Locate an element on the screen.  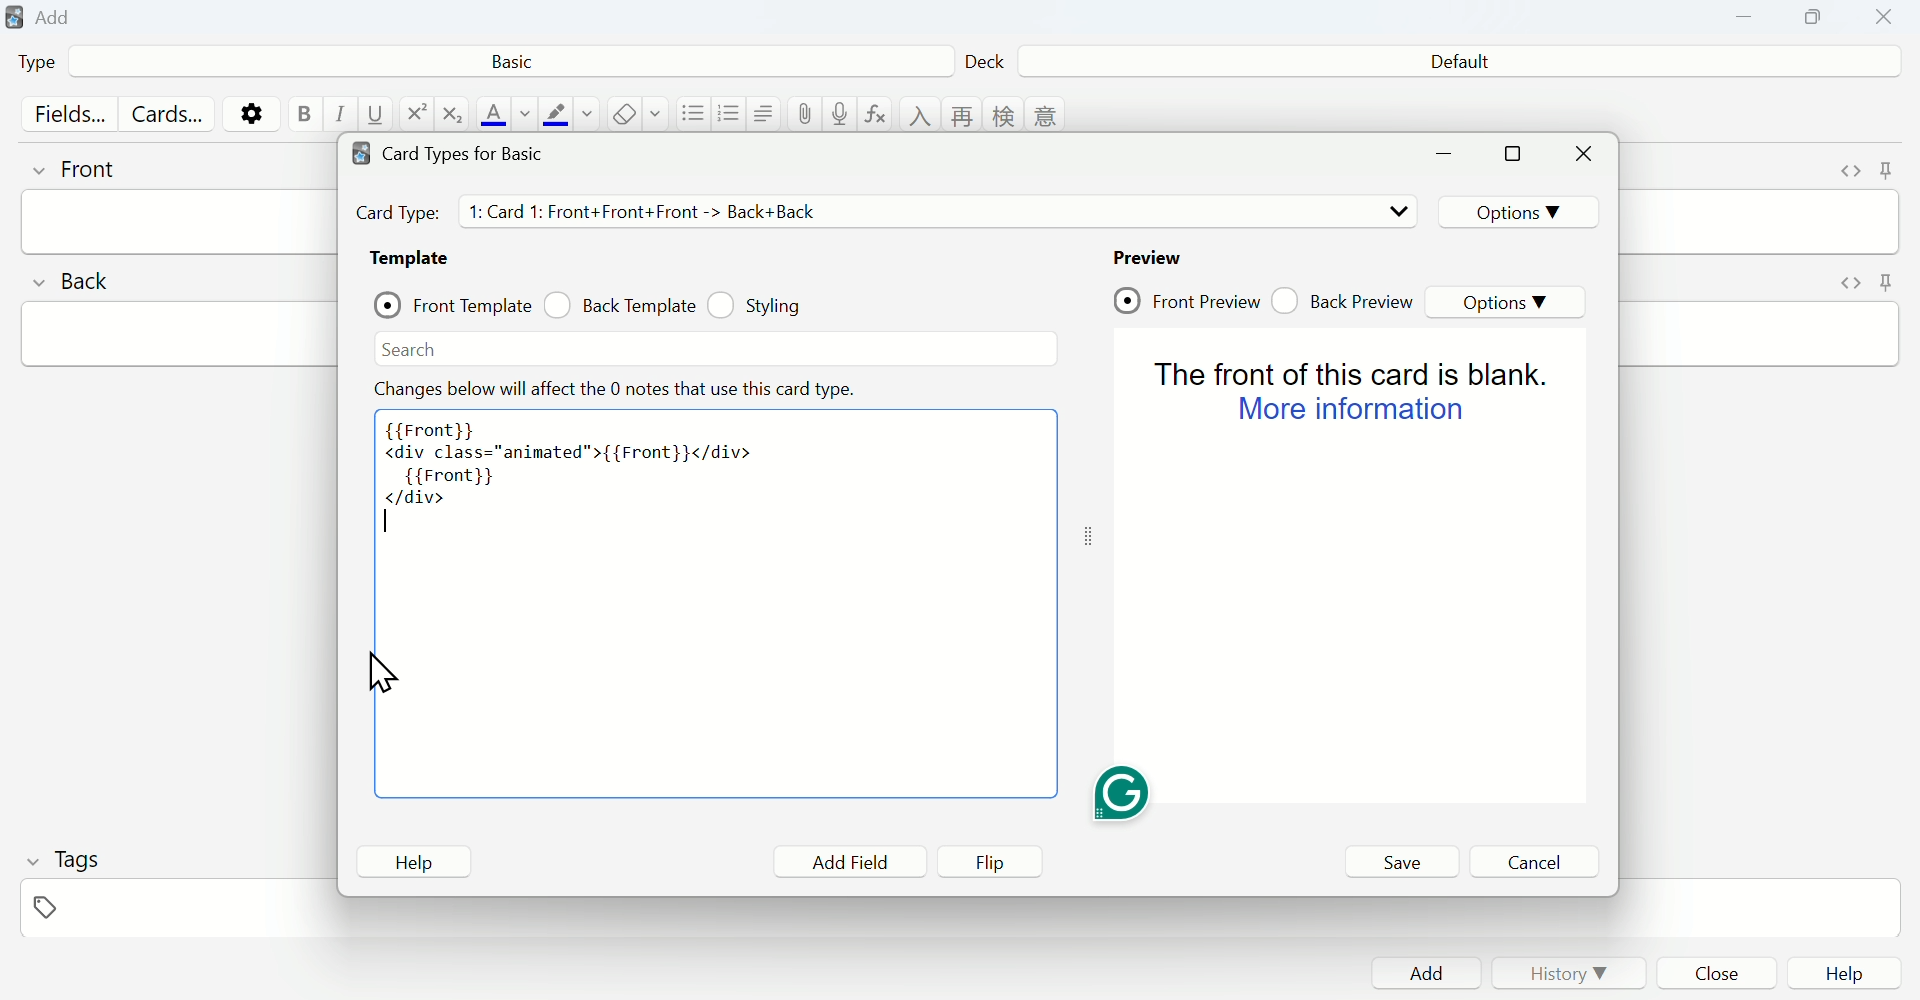
change color is located at coordinates (525, 114).